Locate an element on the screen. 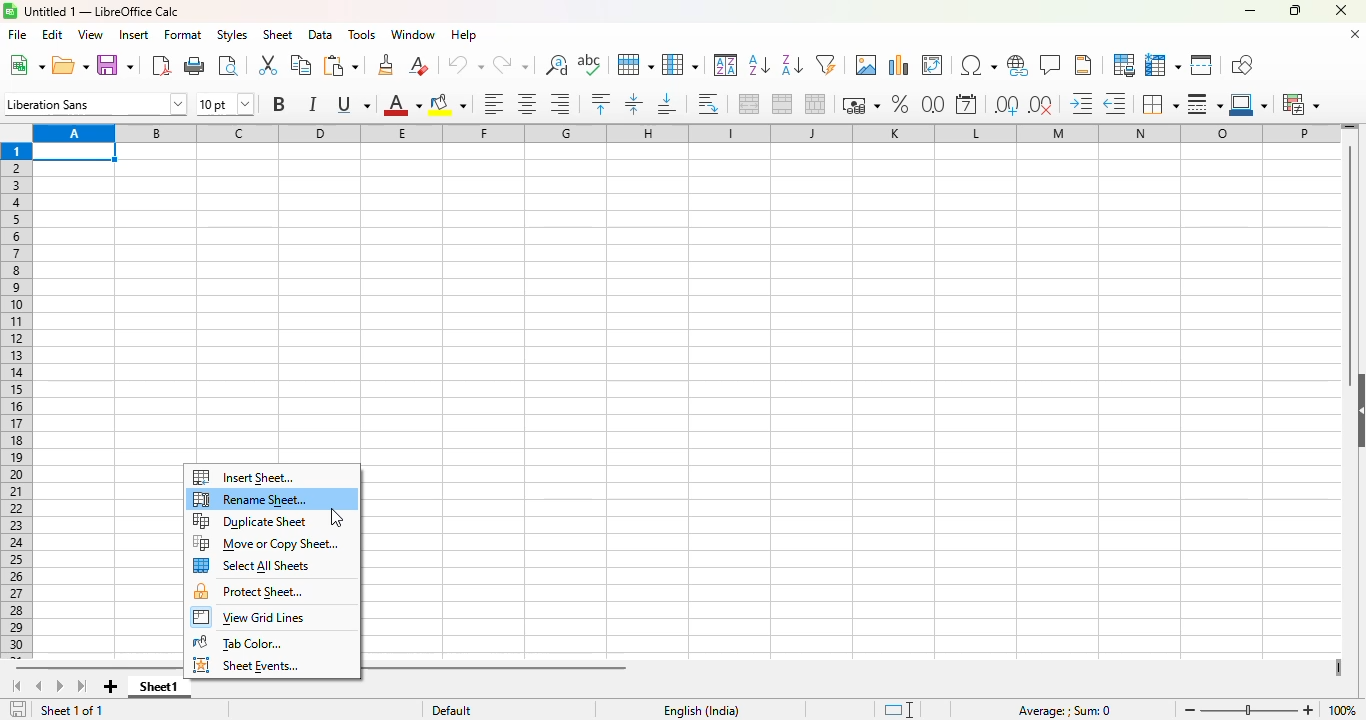  columns is located at coordinates (687, 132).